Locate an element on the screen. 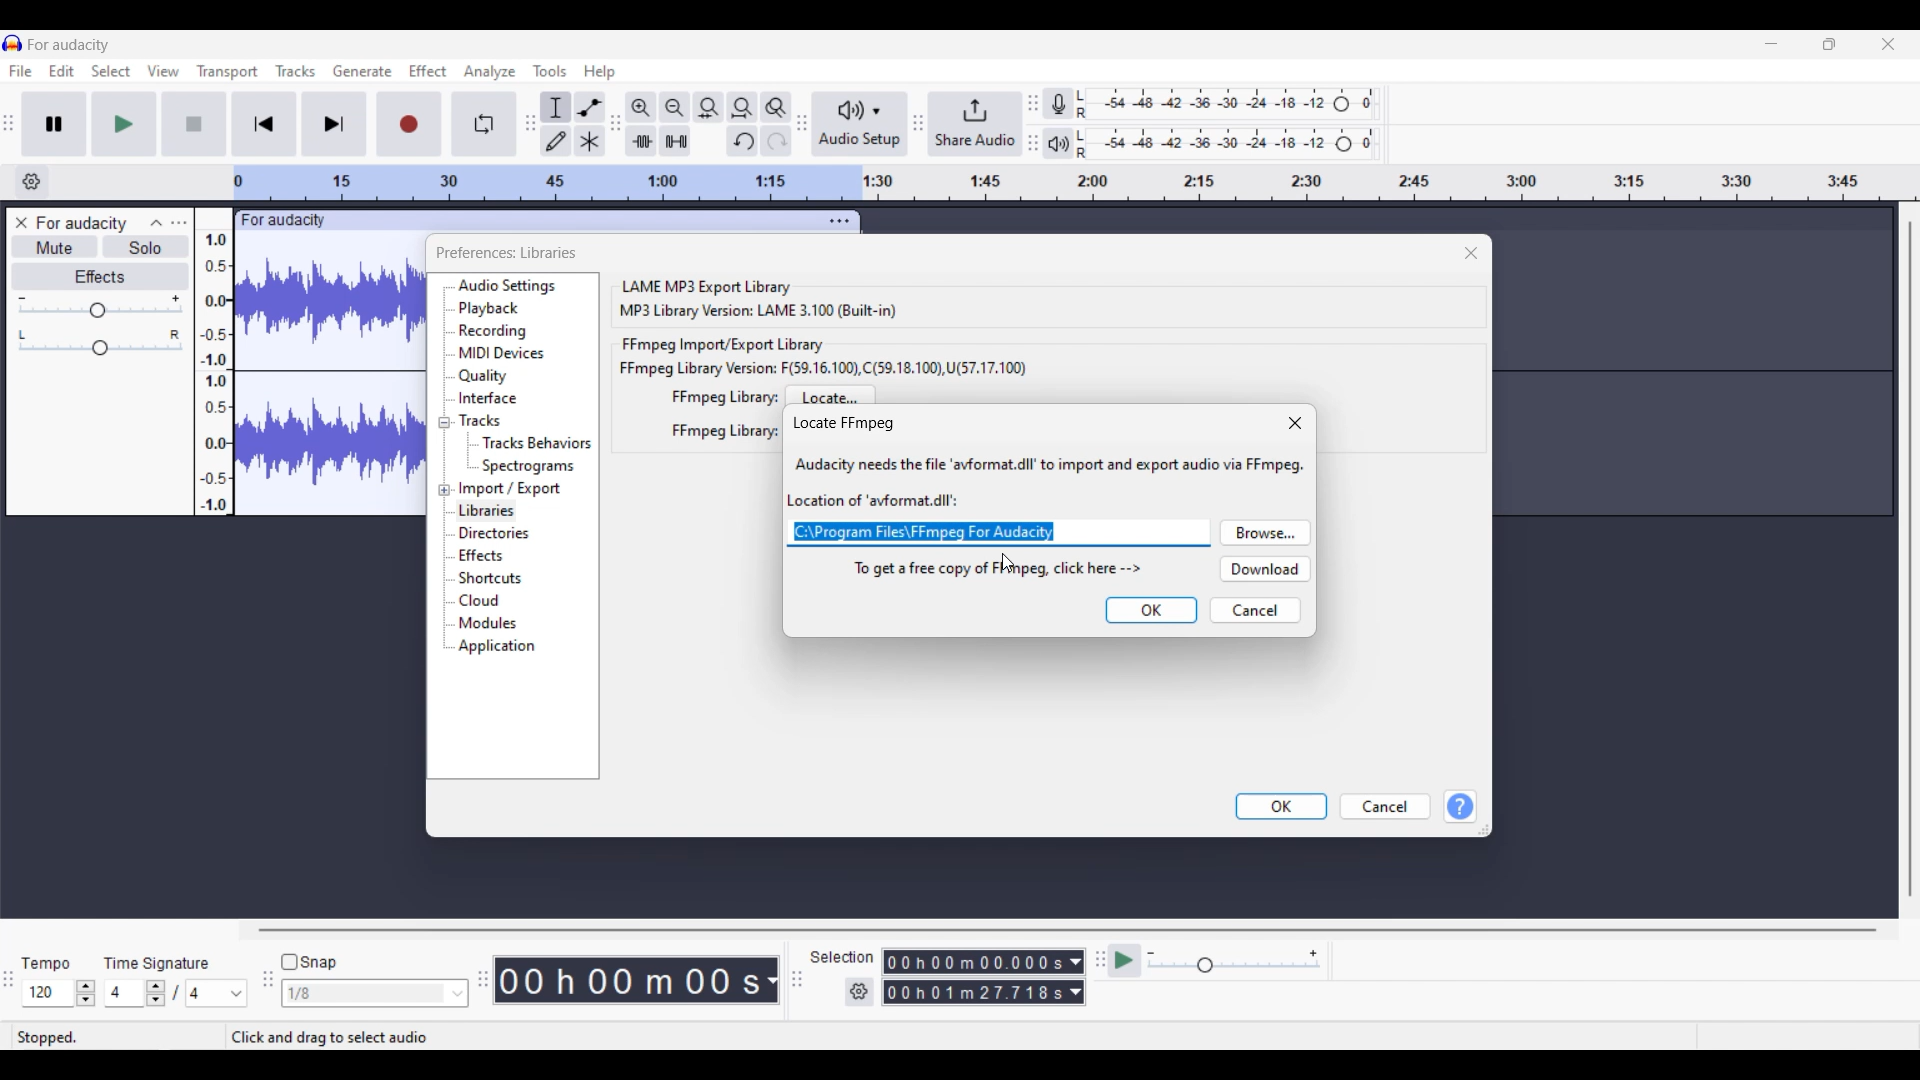  Browse is located at coordinates (1264, 532).